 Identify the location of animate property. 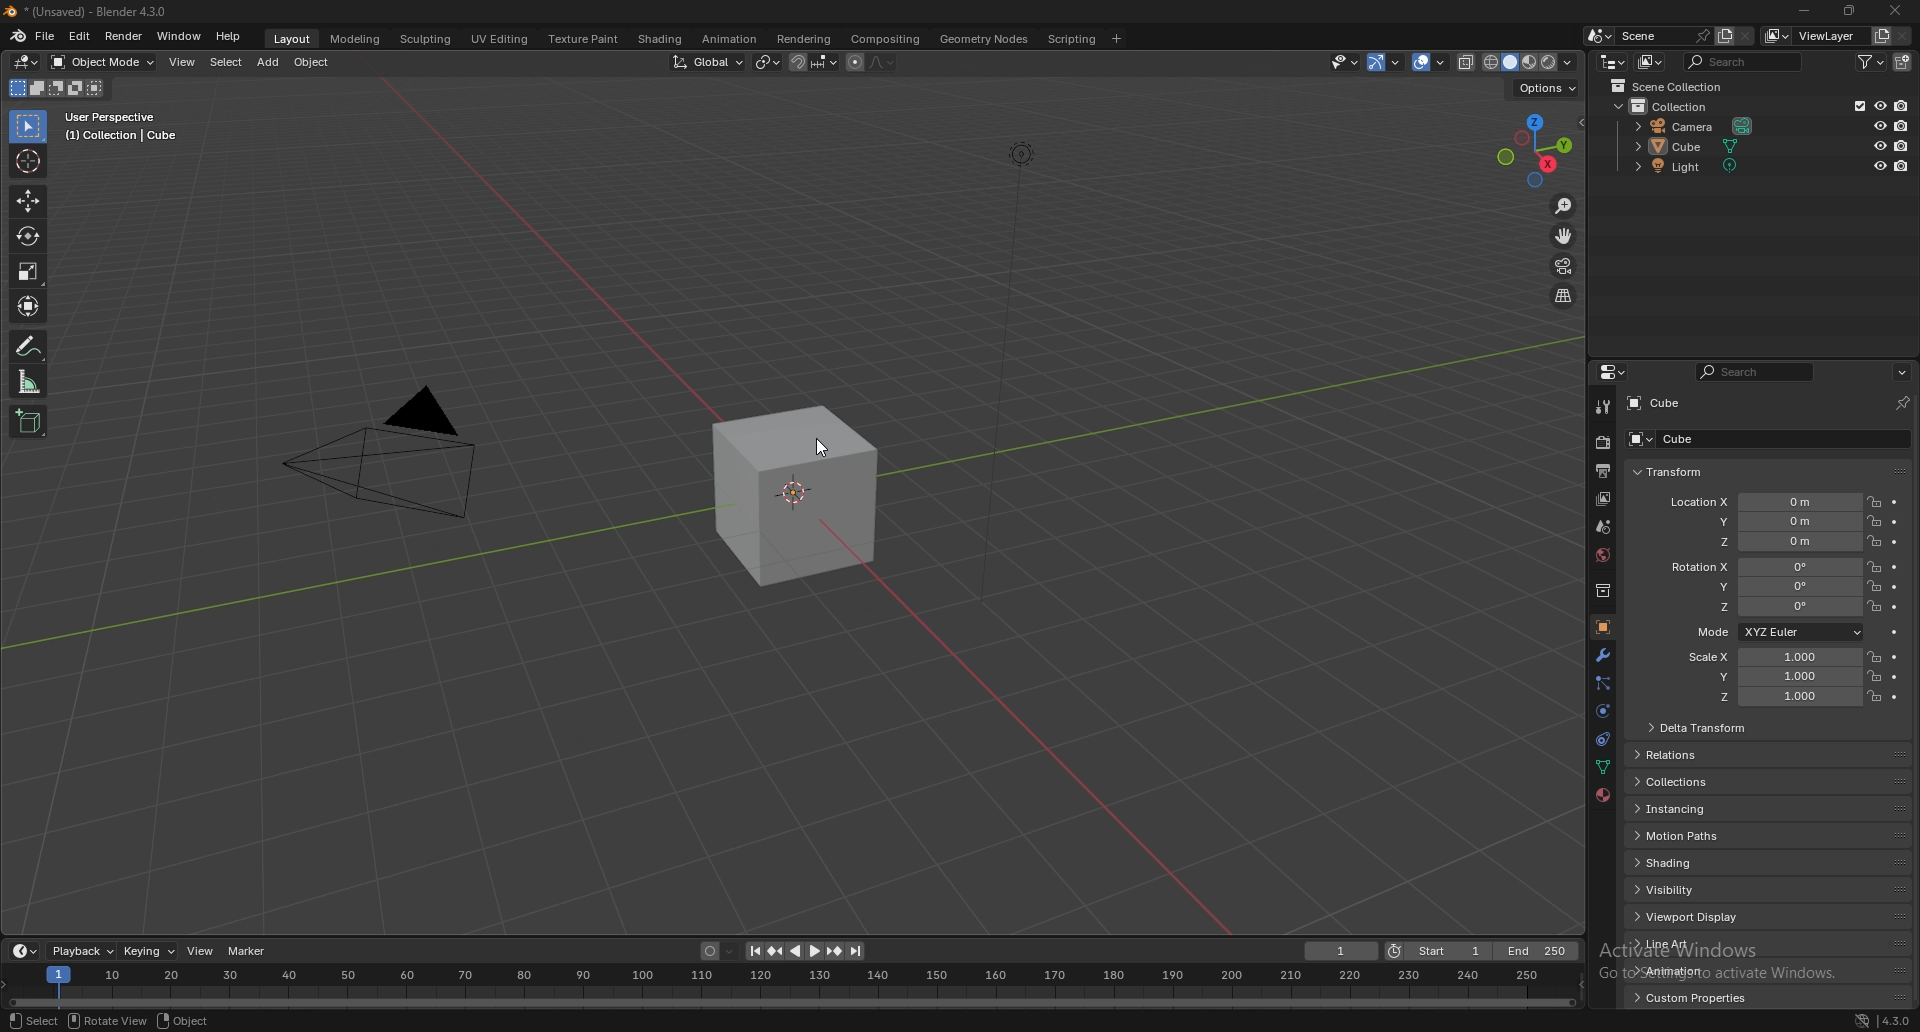
(1896, 633).